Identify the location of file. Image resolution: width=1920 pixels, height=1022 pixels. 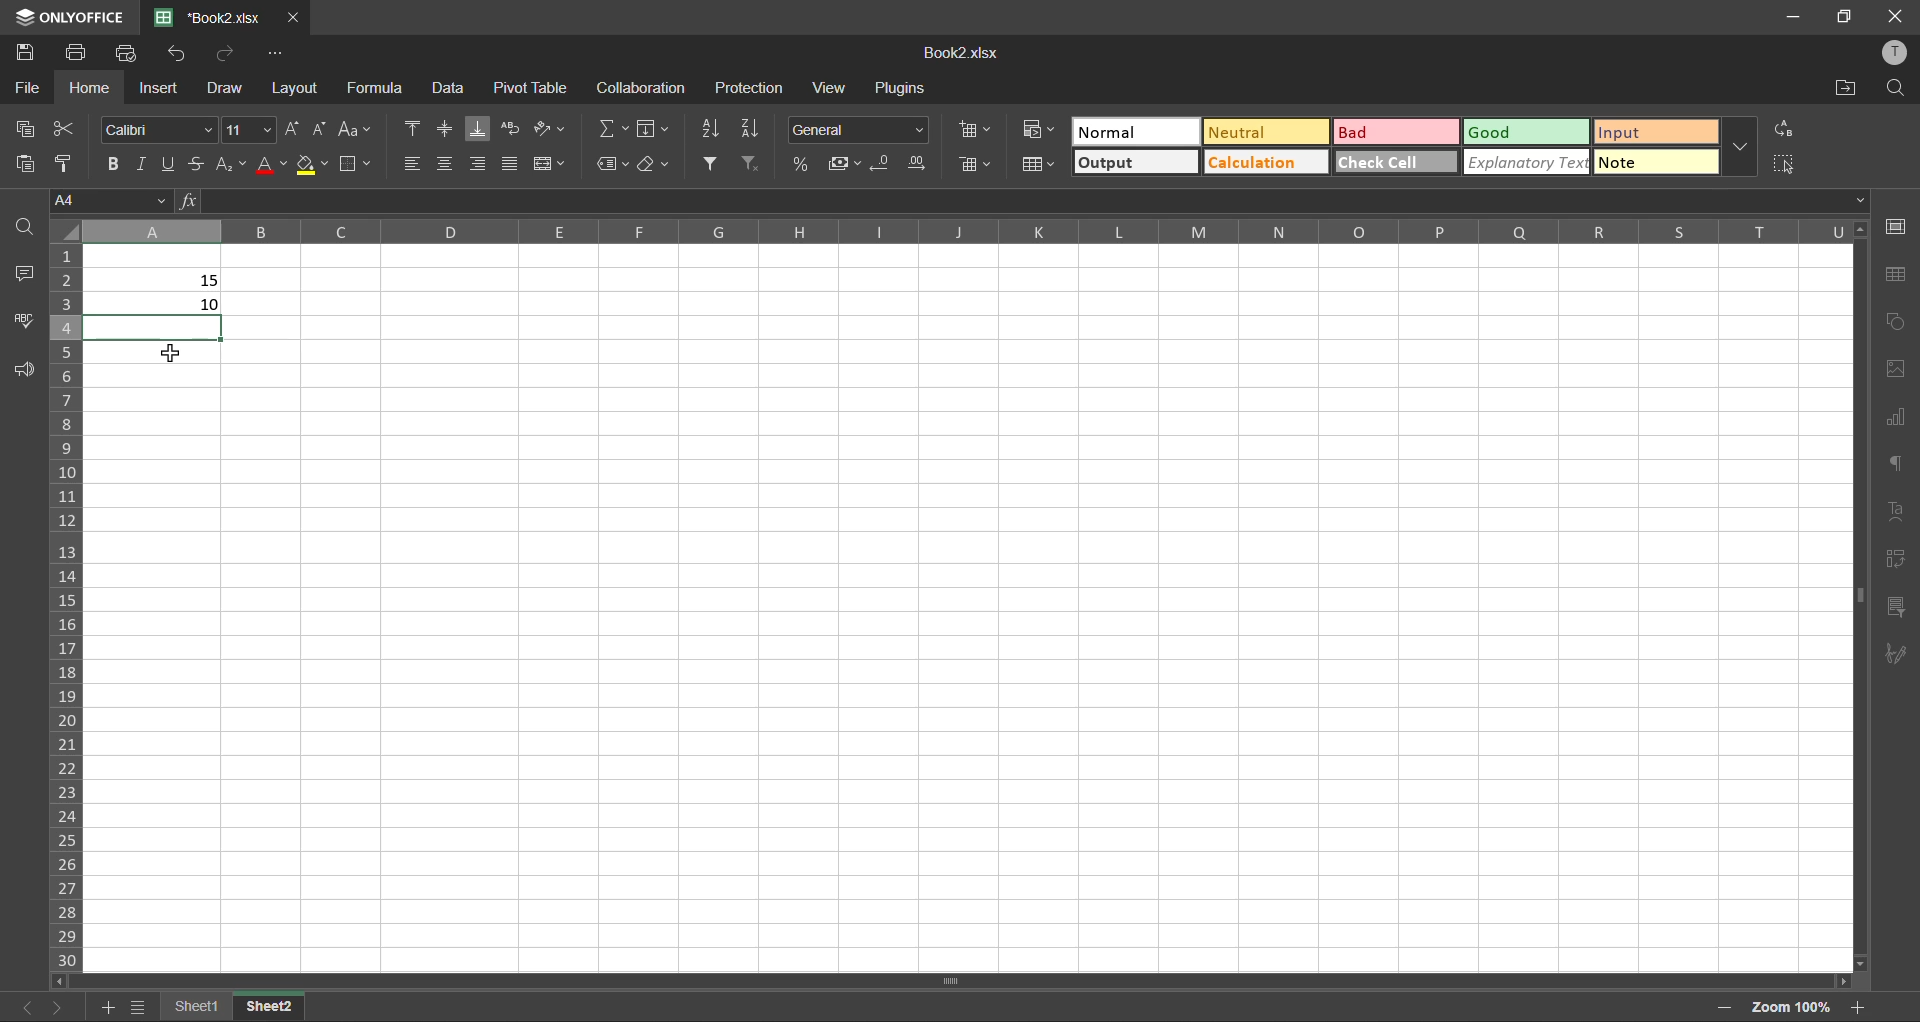
(26, 88).